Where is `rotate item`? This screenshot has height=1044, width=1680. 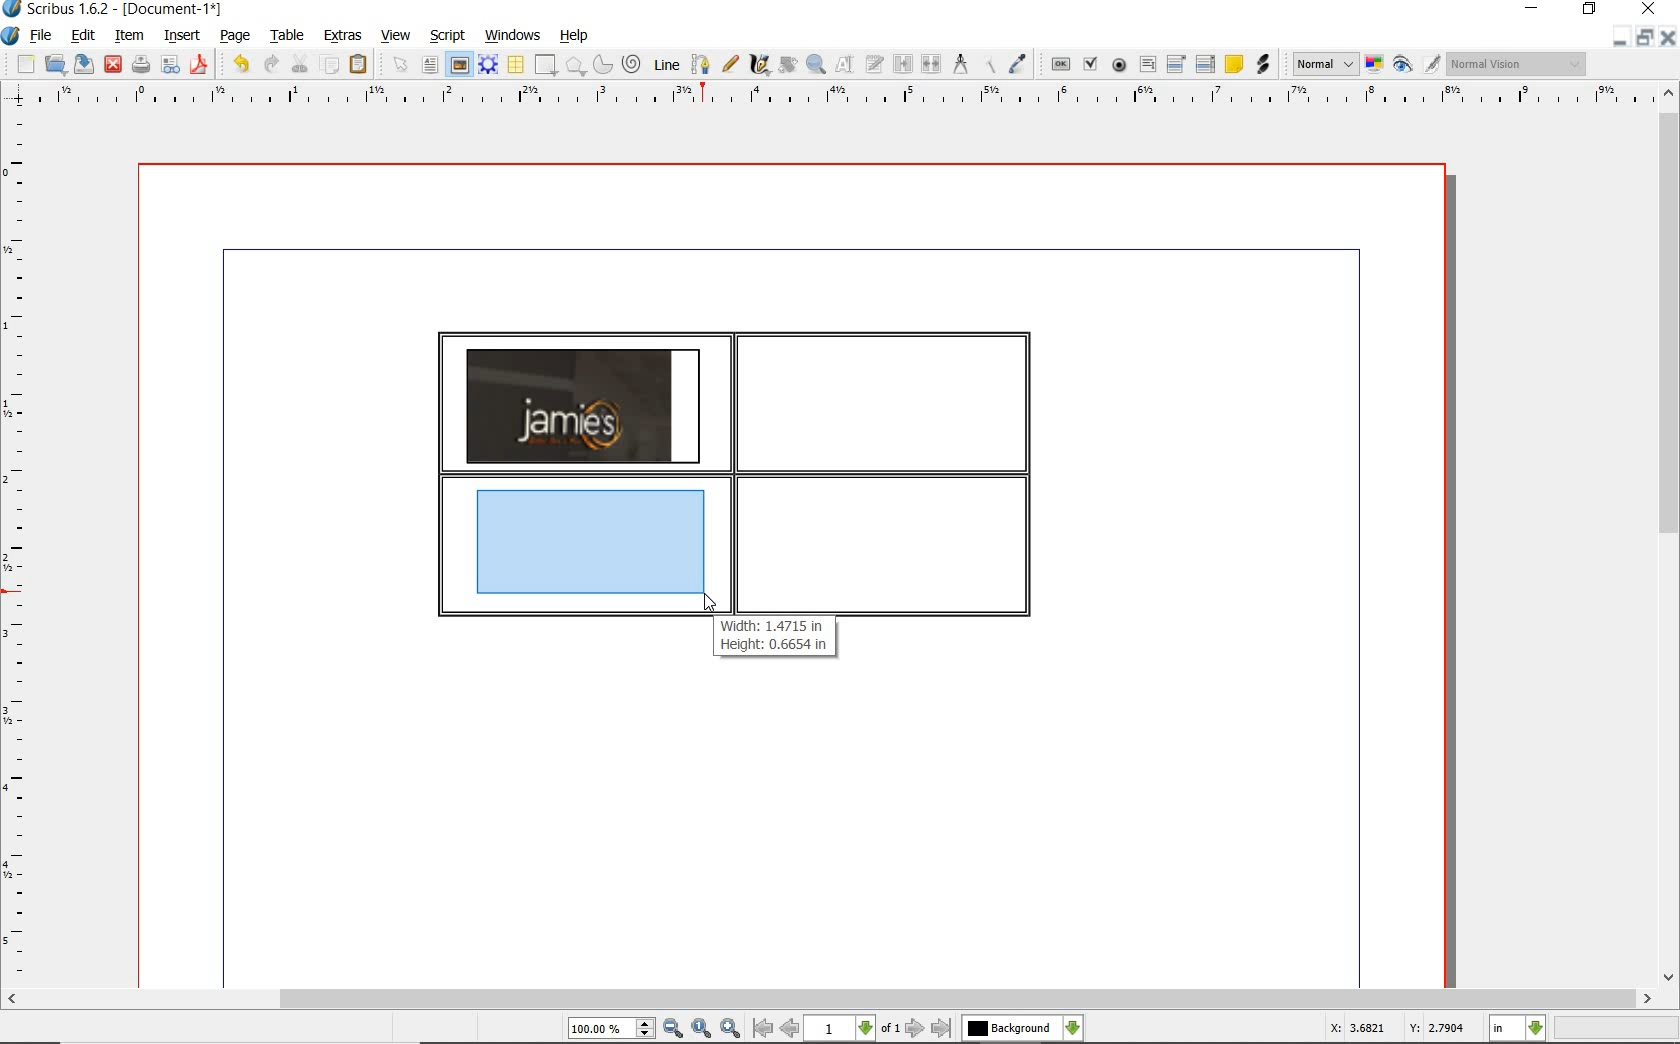 rotate item is located at coordinates (786, 66).